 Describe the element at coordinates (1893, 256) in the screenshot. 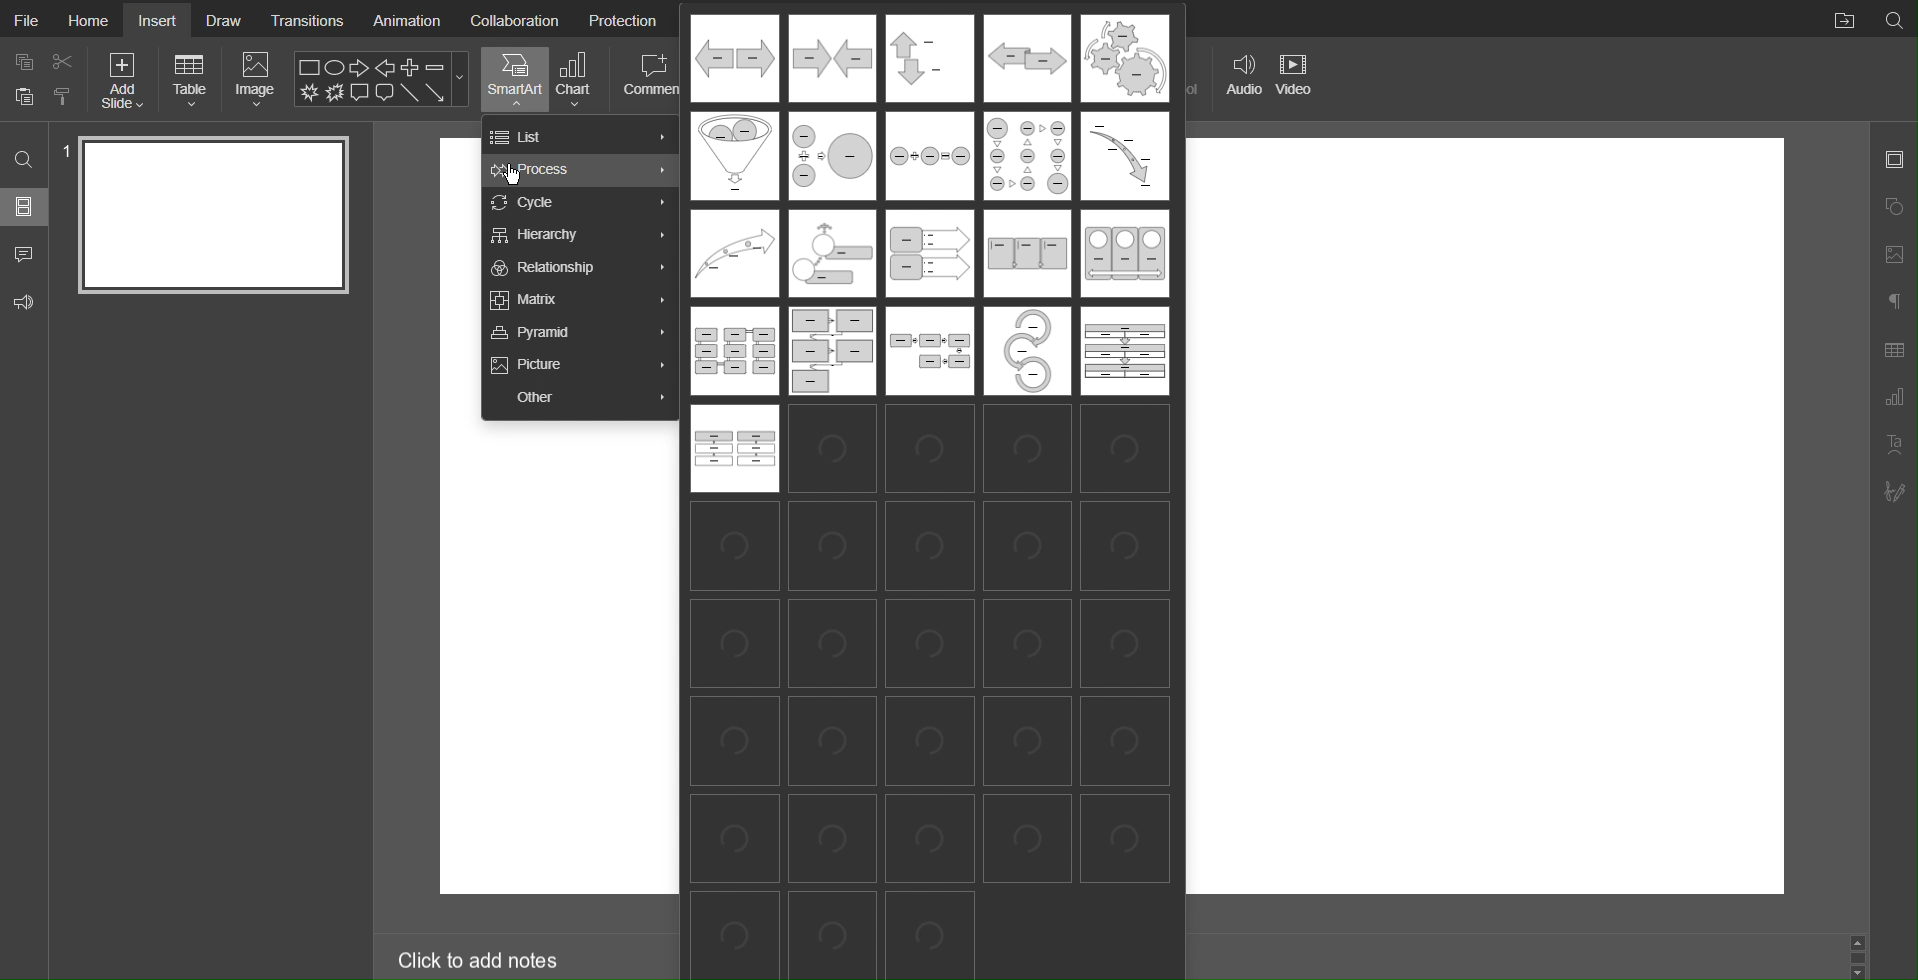

I see `Image Settings` at that location.